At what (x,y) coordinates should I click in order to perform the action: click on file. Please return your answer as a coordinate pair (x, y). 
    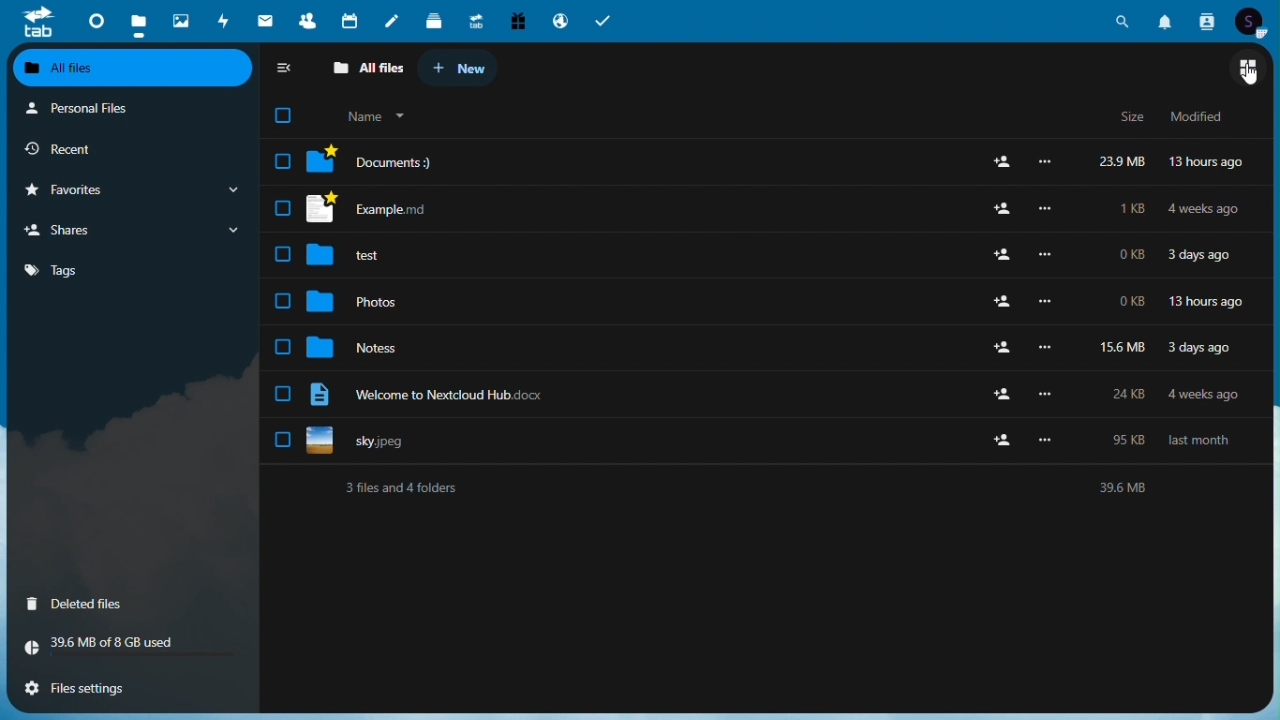
    Looking at the image, I should click on (320, 444).